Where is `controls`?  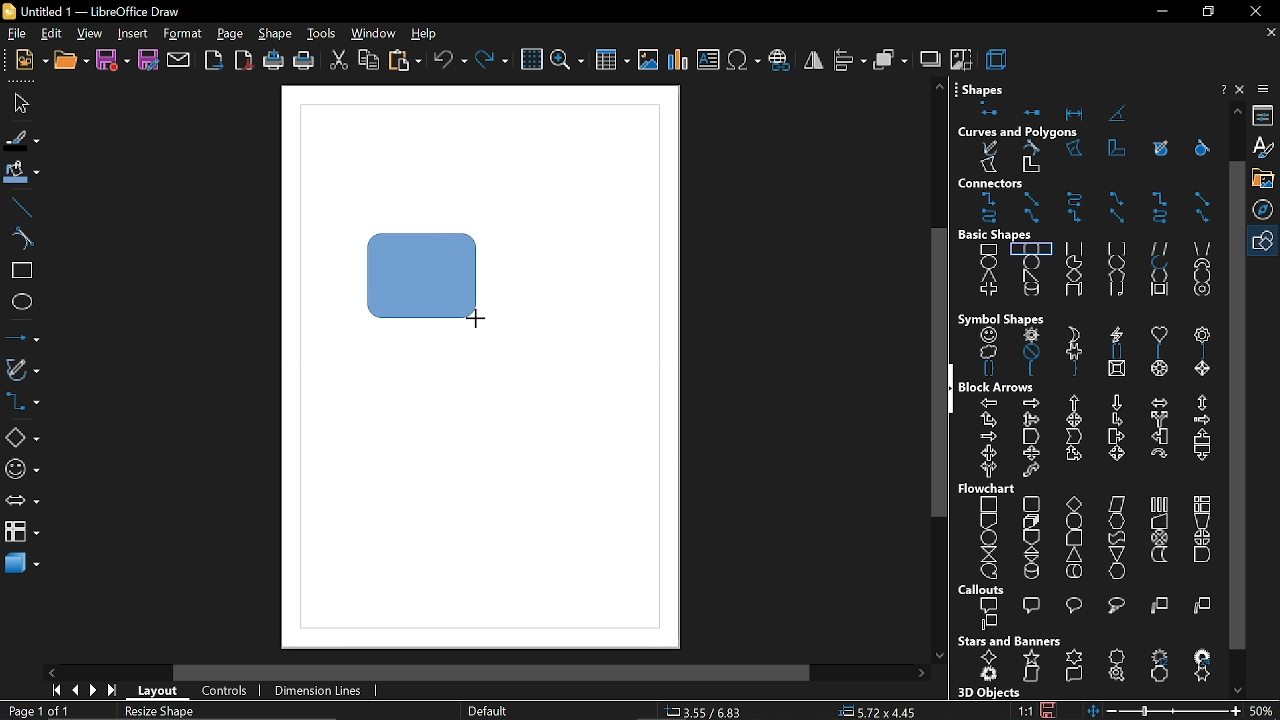 controls is located at coordinates (224, 692).